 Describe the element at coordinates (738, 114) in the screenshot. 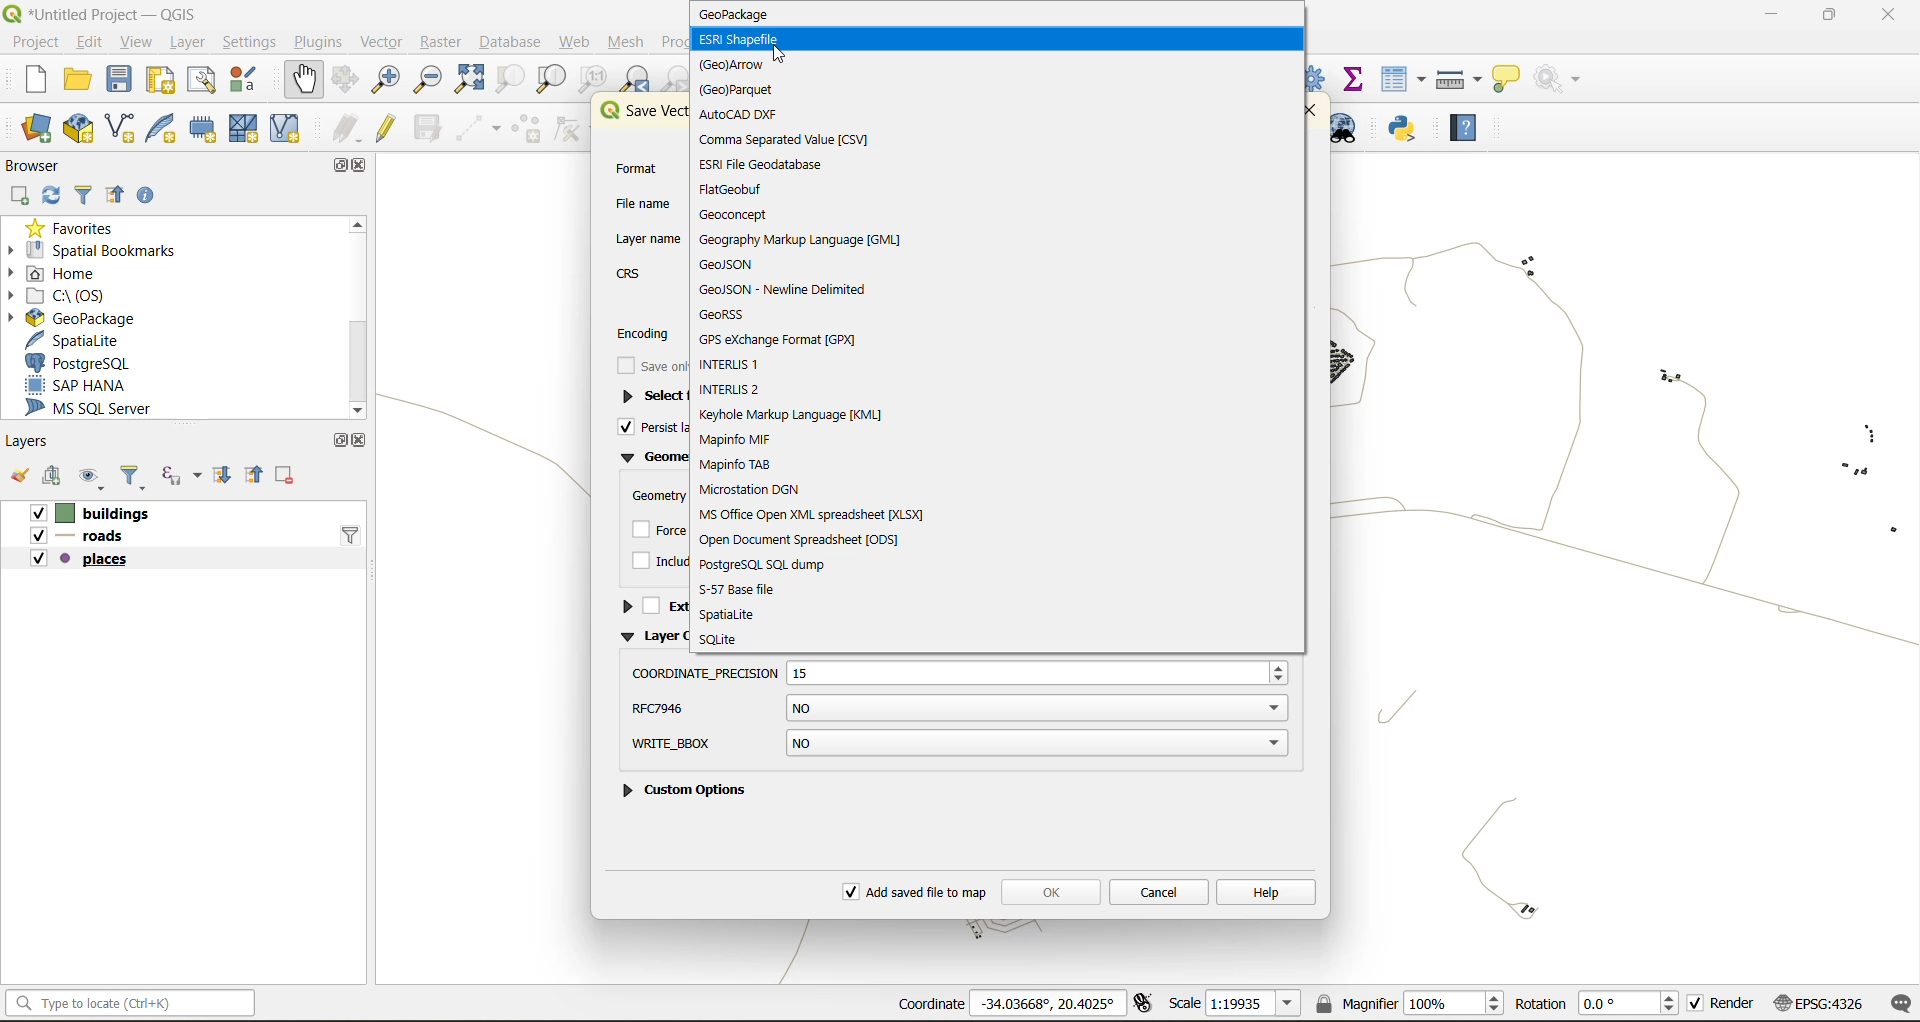

I see `autocad` at that location.